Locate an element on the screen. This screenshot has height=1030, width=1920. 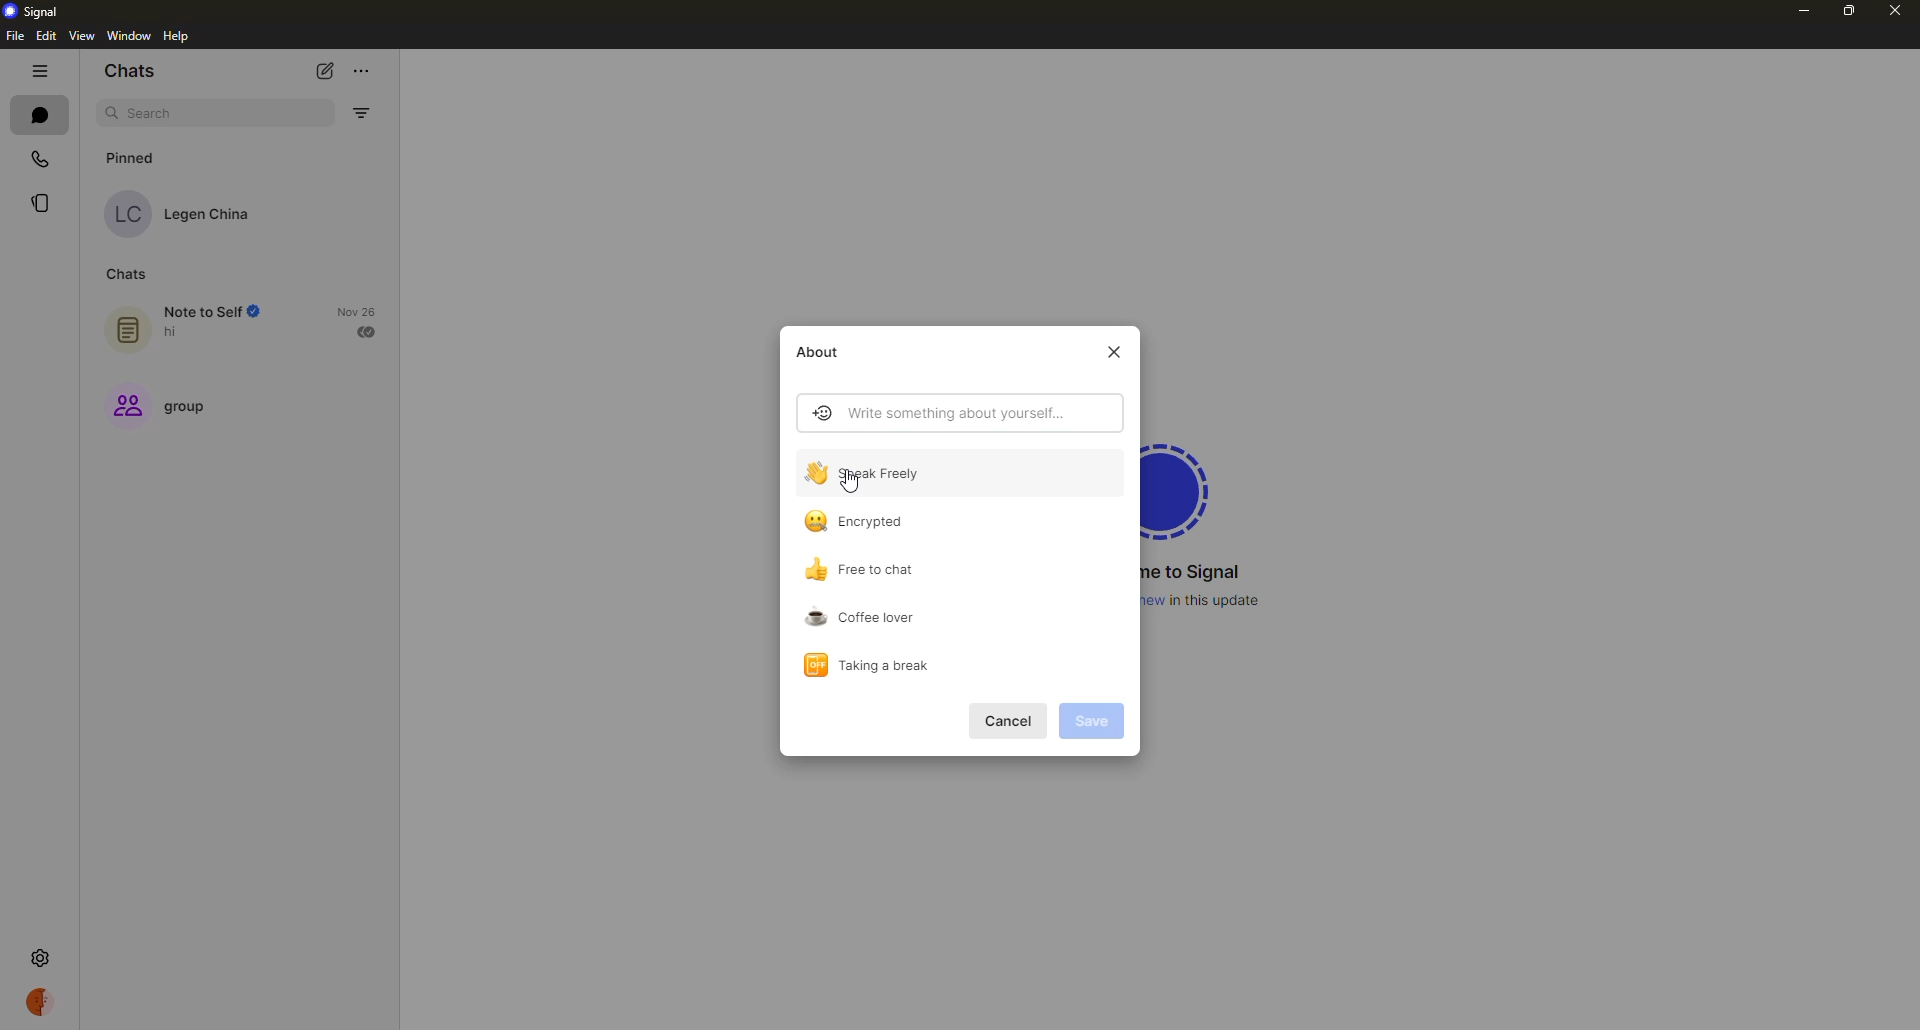
stories is located at coordinates (42, 202).